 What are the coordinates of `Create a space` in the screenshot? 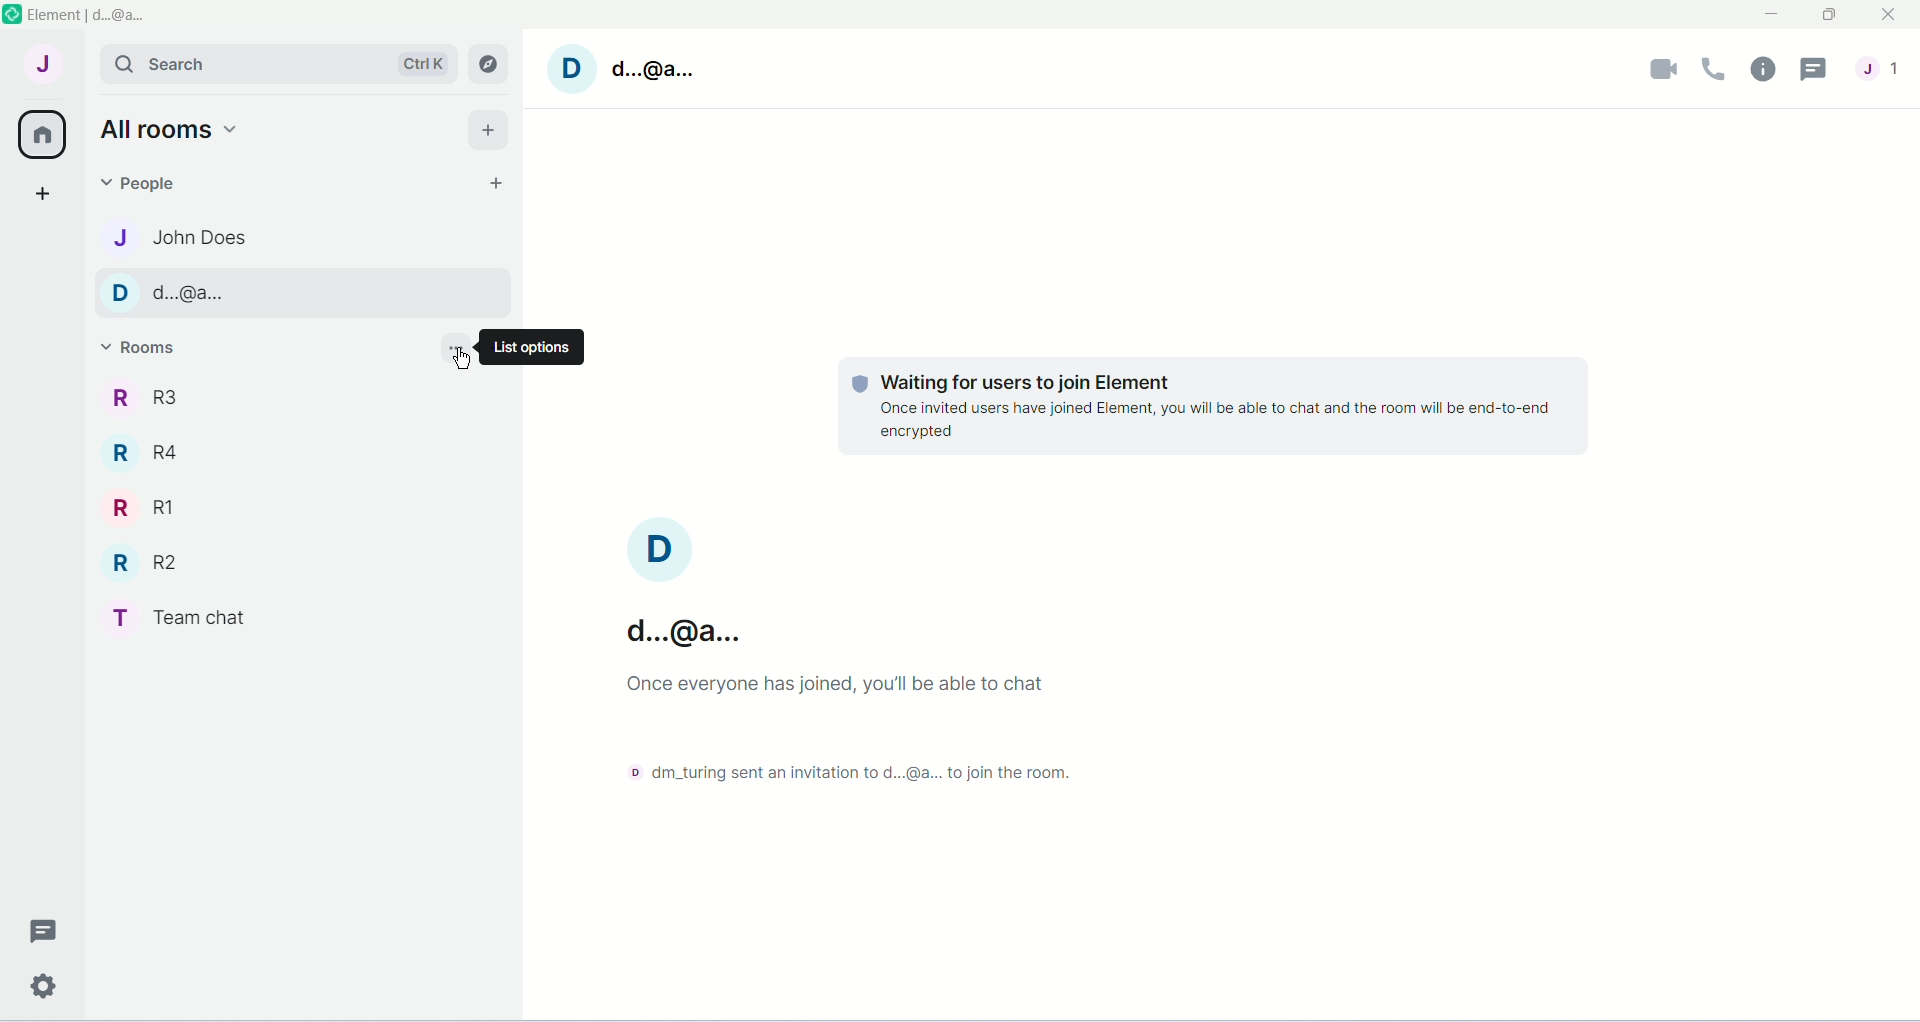 It's located at (41, 196).